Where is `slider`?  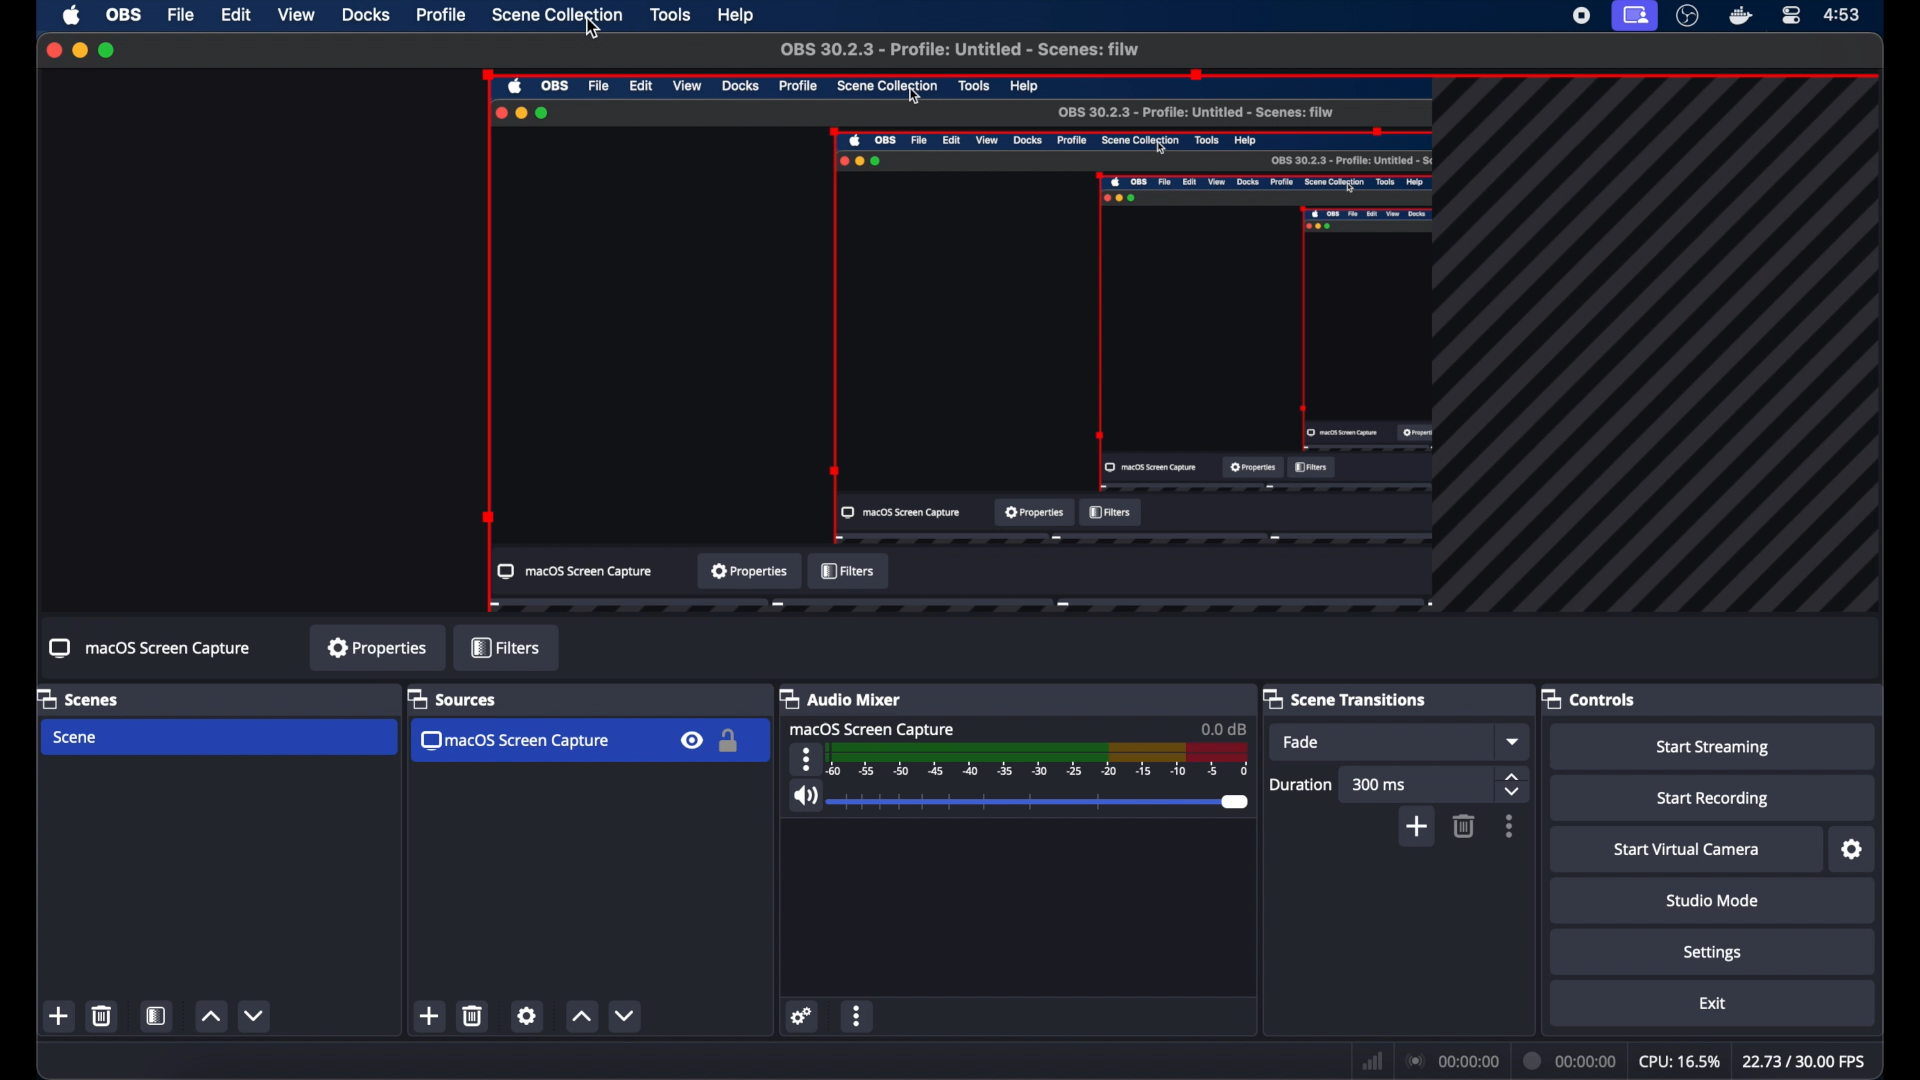 slider is located at coordinates (1038, 802).